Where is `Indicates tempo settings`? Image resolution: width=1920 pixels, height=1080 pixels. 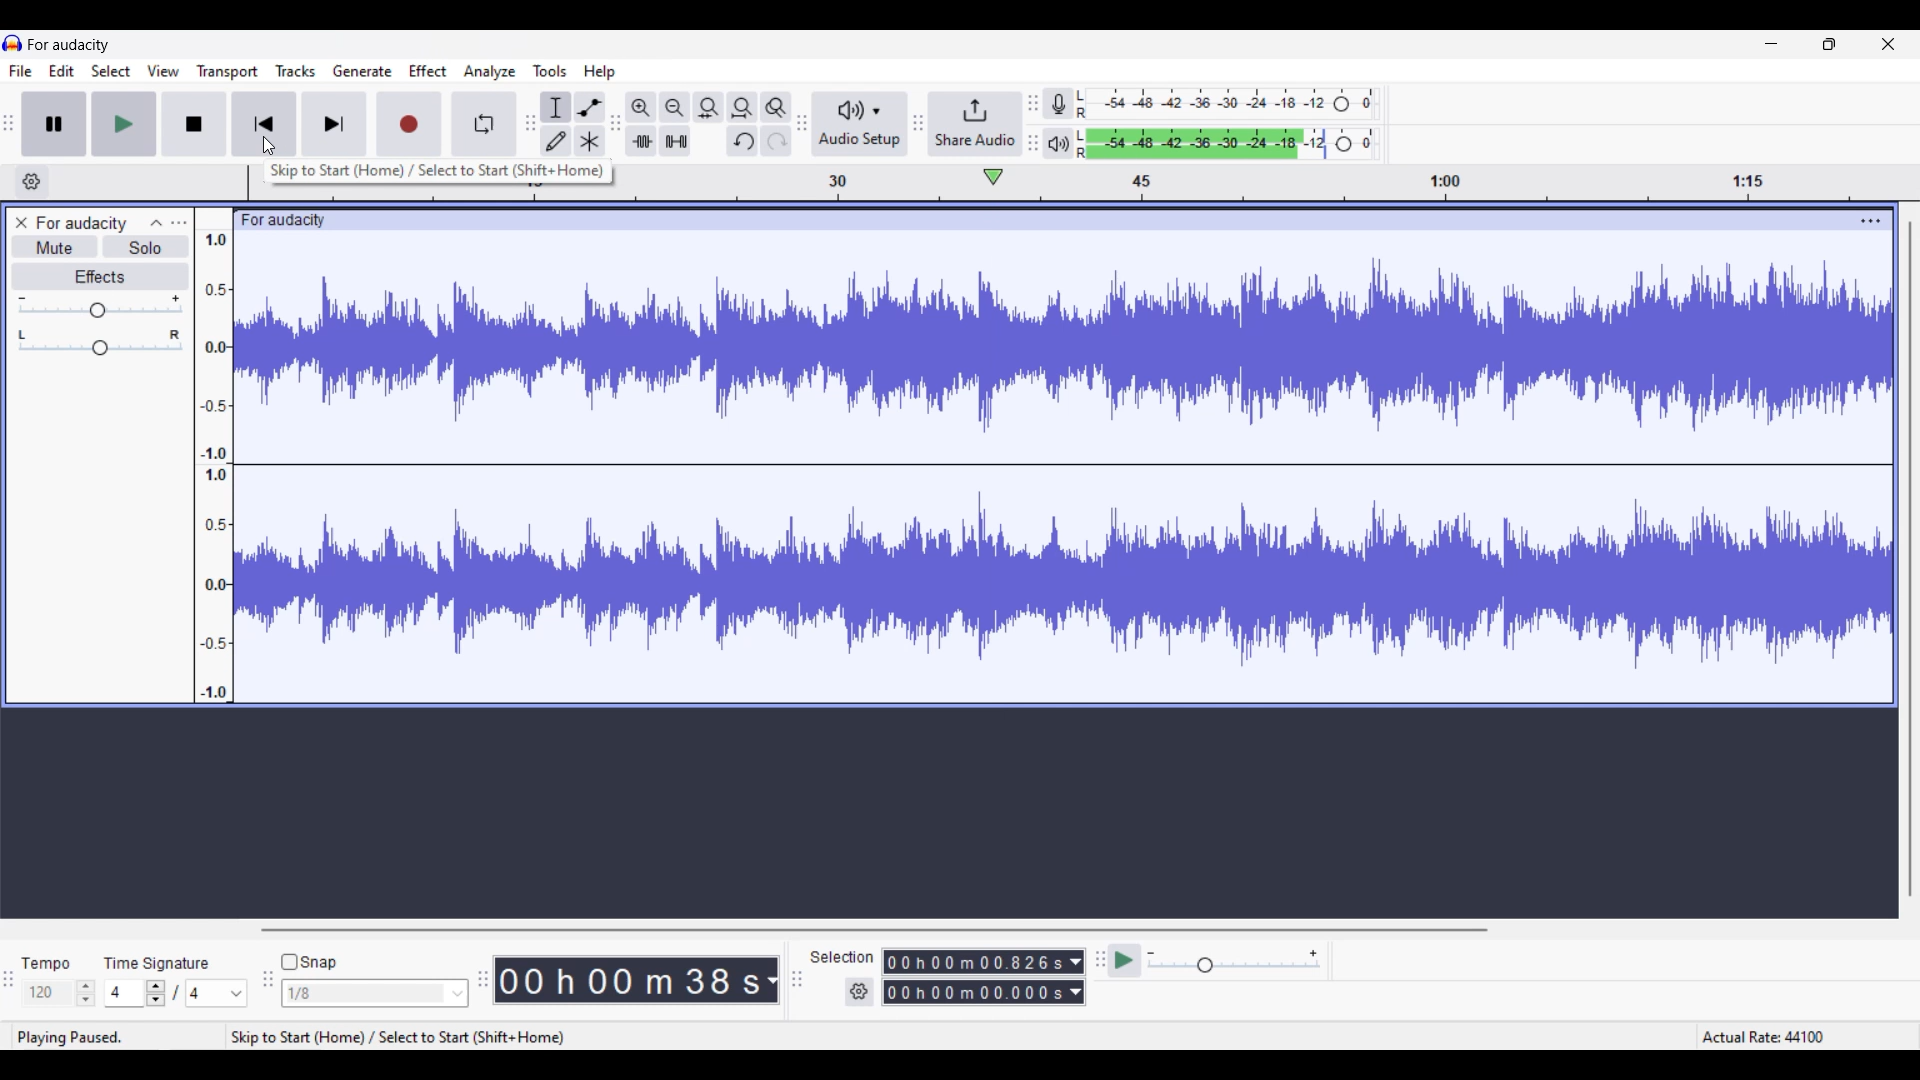 Indicates tempo settings is located at coordinates (46, 963).